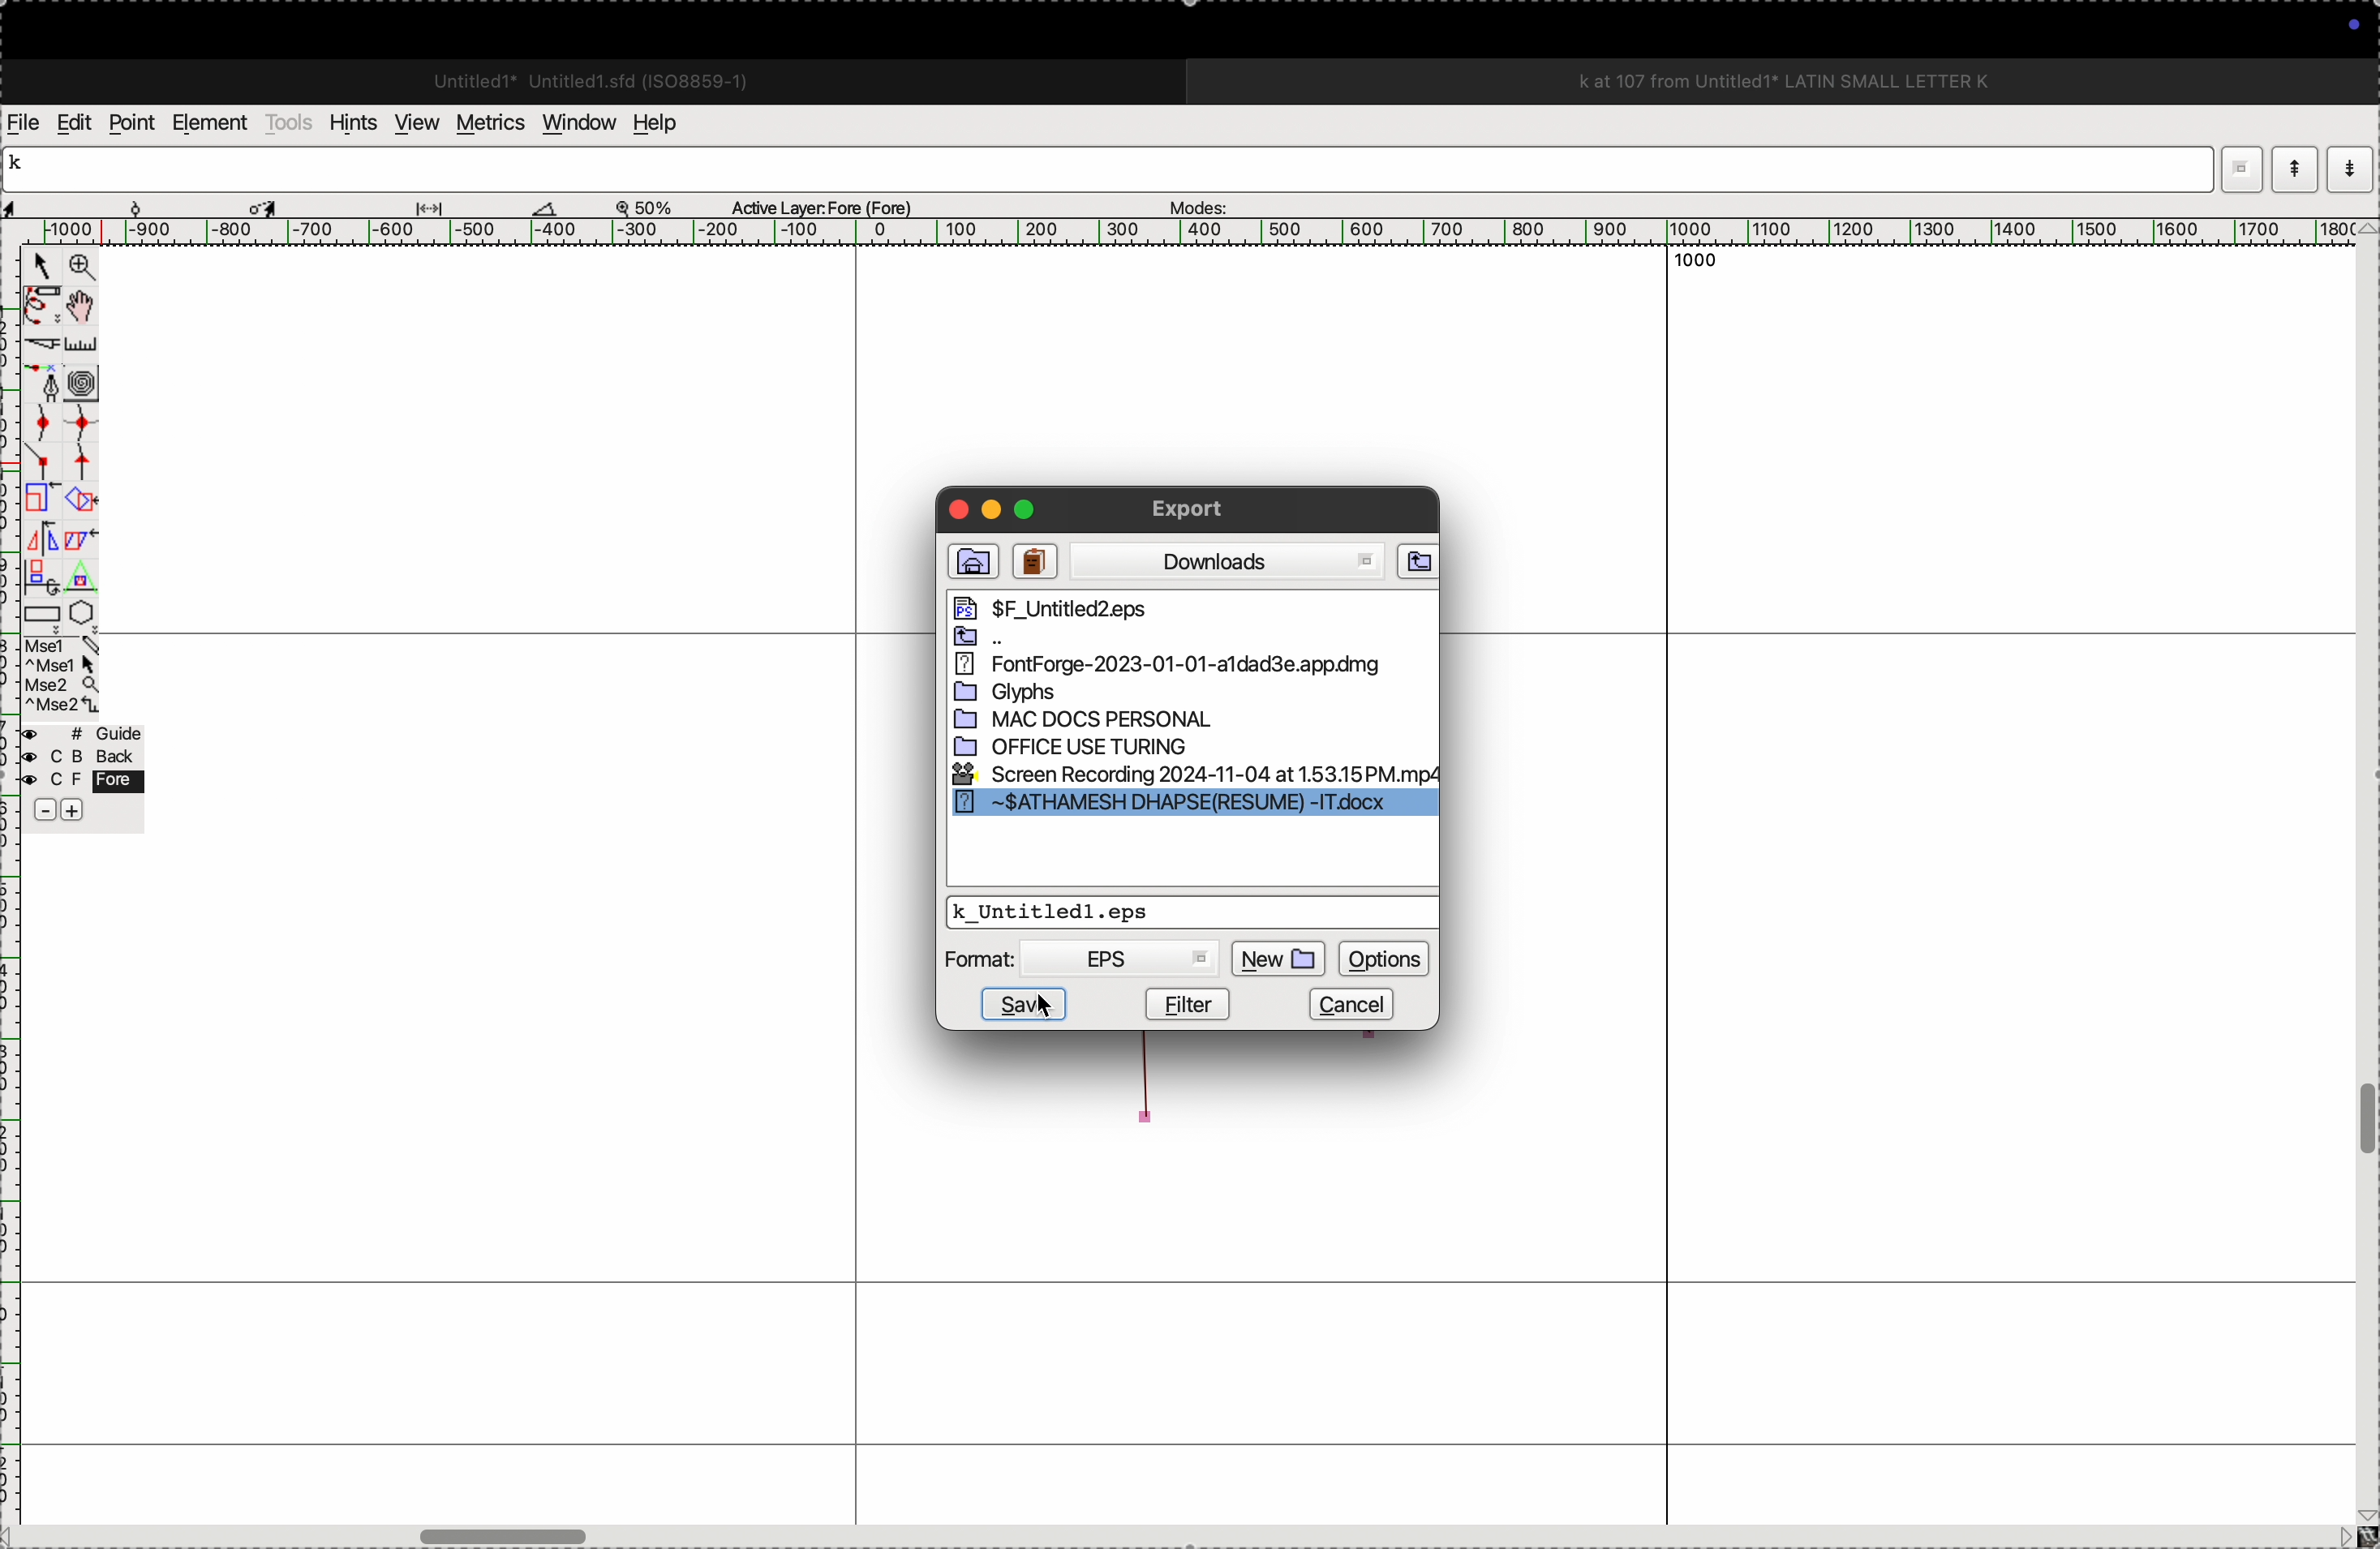  I want to click on modeup, so click(2294, 168).